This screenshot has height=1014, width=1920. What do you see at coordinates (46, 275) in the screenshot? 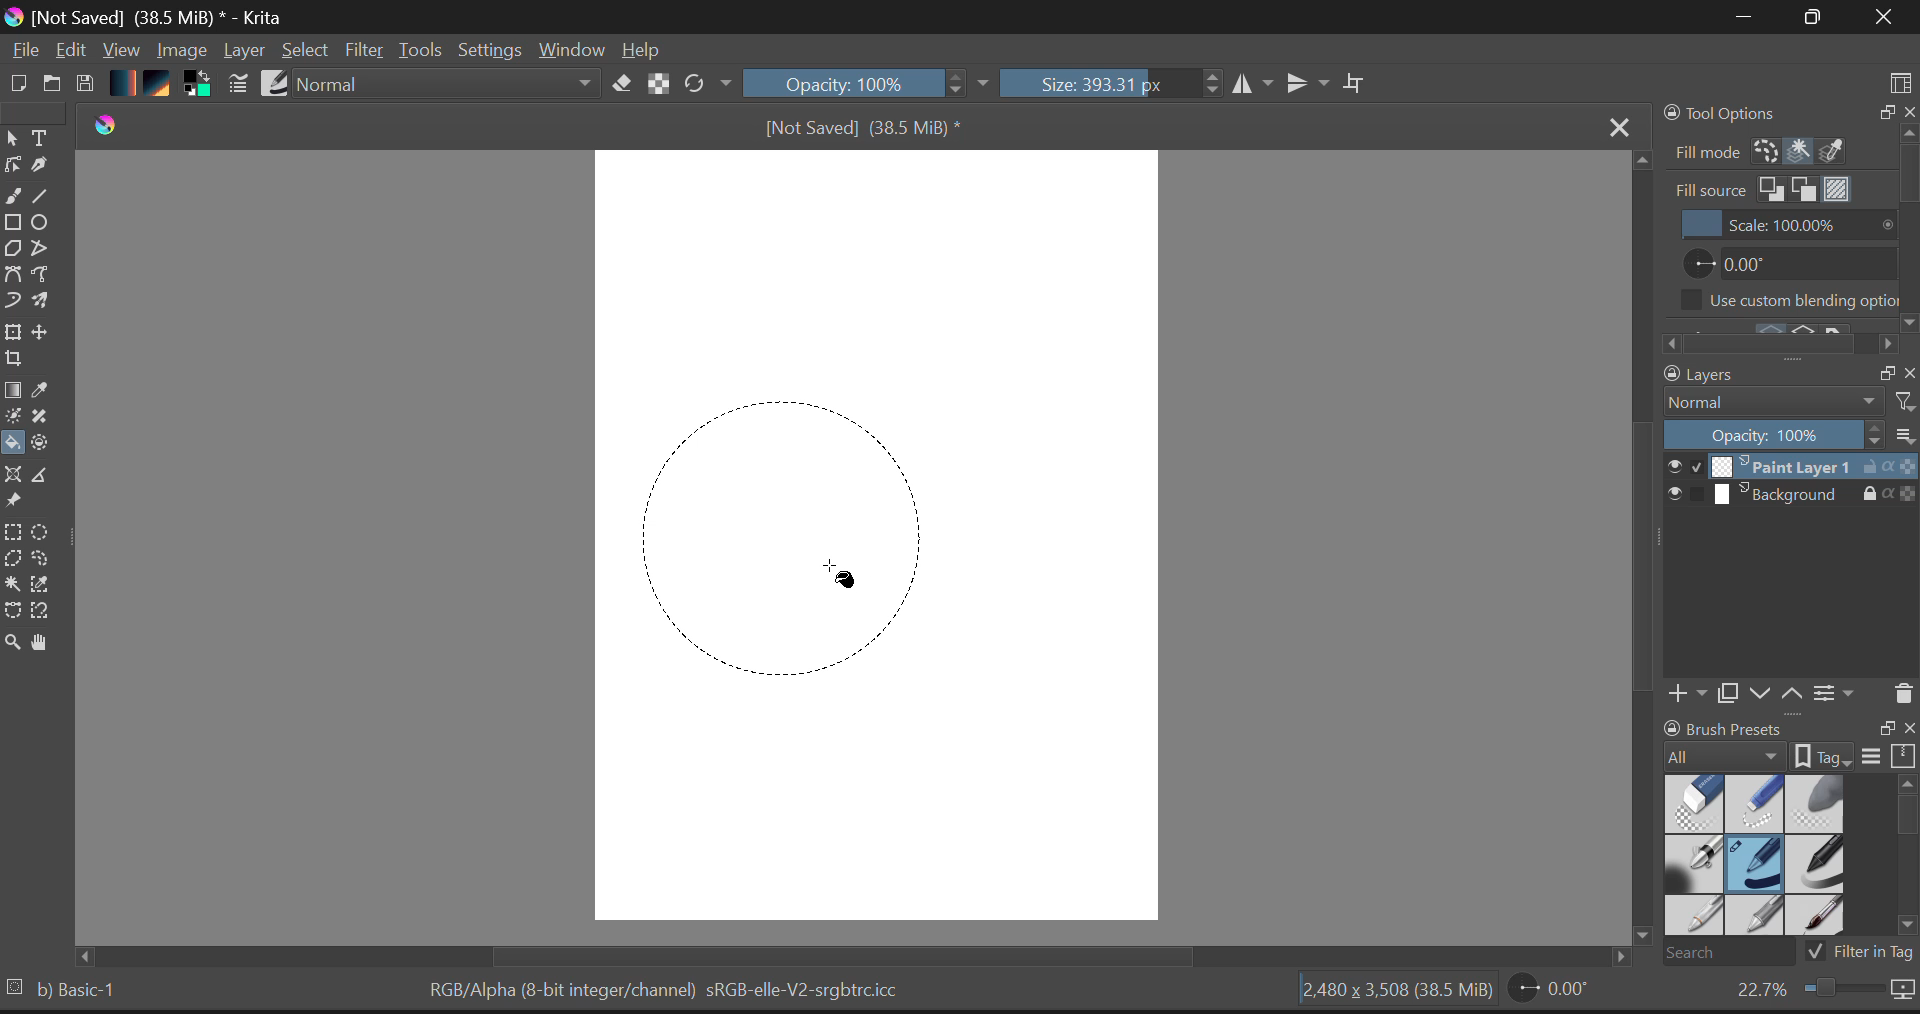
I see `Freehand Path Tool` at bounding box center [46, 275].